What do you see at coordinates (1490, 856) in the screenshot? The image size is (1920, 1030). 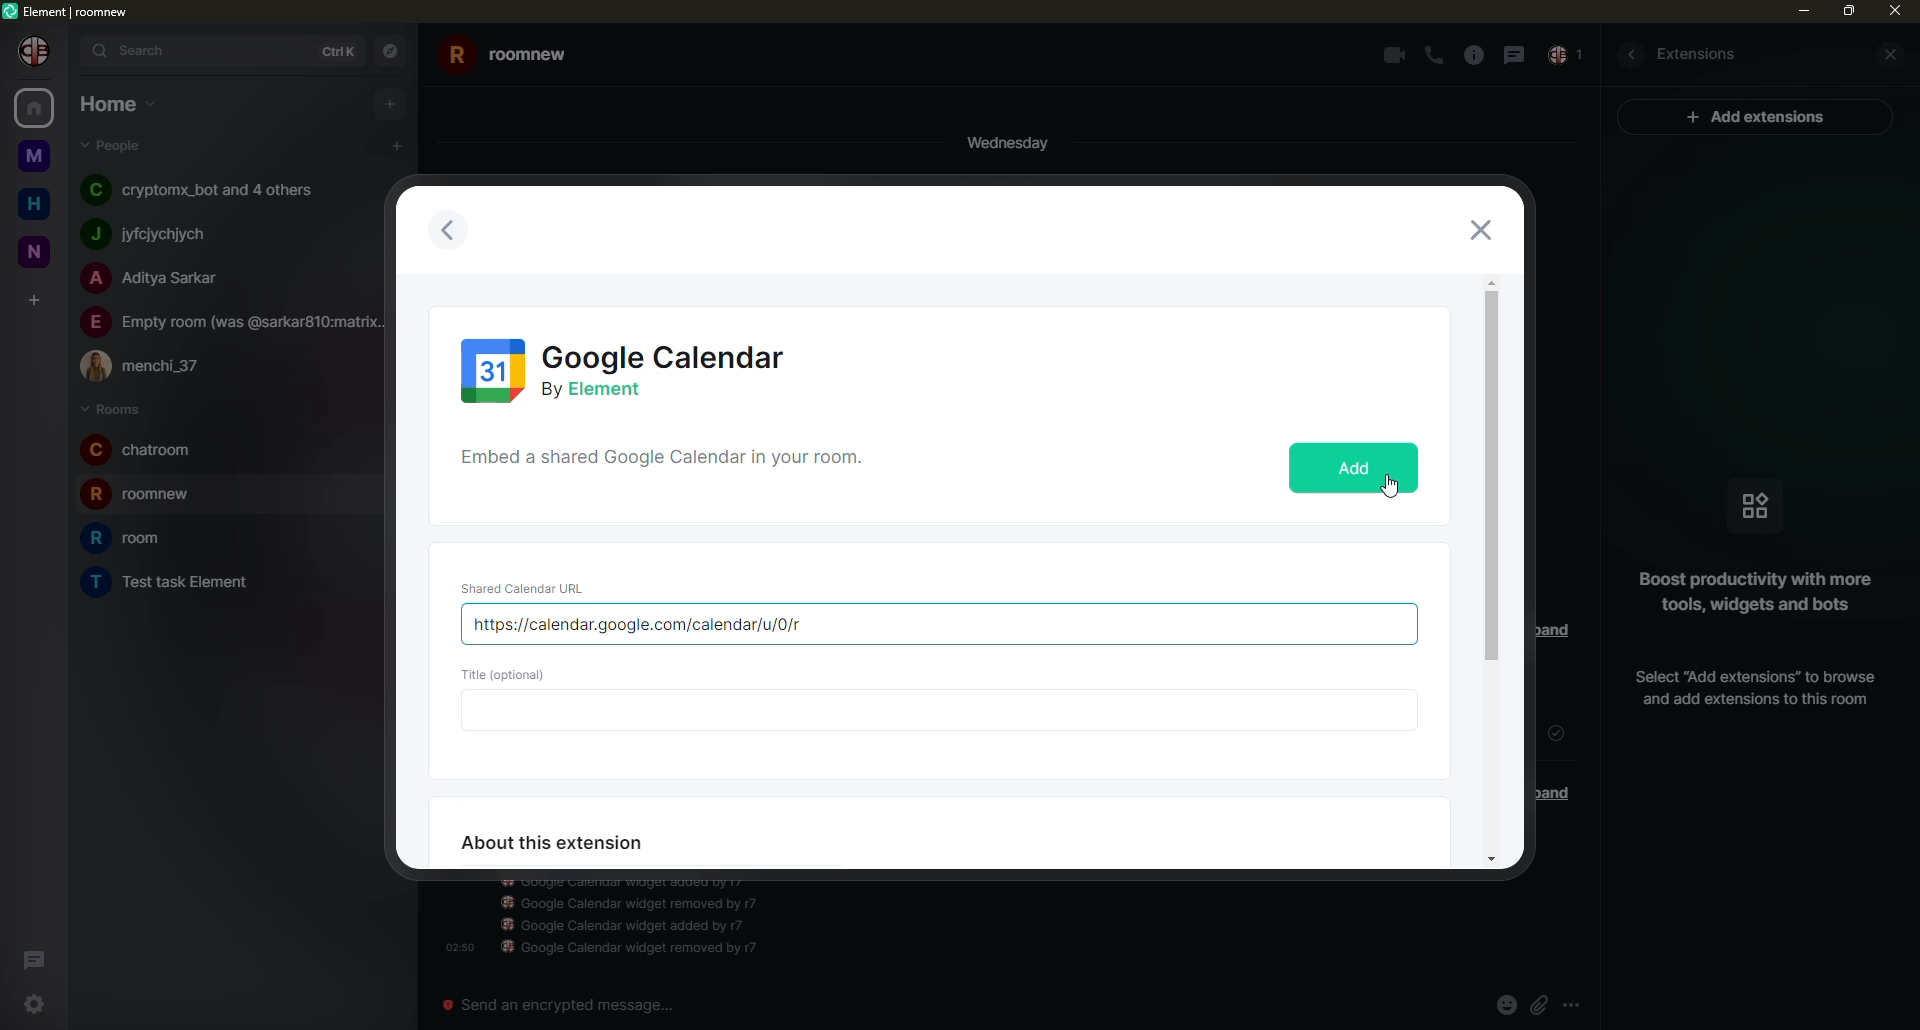 I see `move down` at bounding box center [1490, 856].